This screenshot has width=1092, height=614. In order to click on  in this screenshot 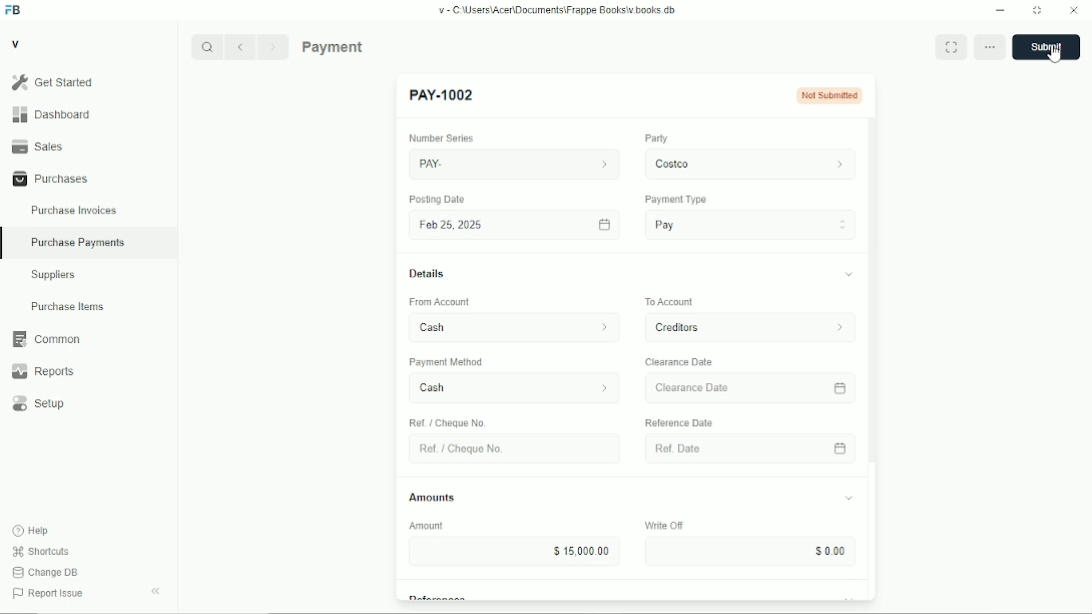, I will do `click(748, 552)`.